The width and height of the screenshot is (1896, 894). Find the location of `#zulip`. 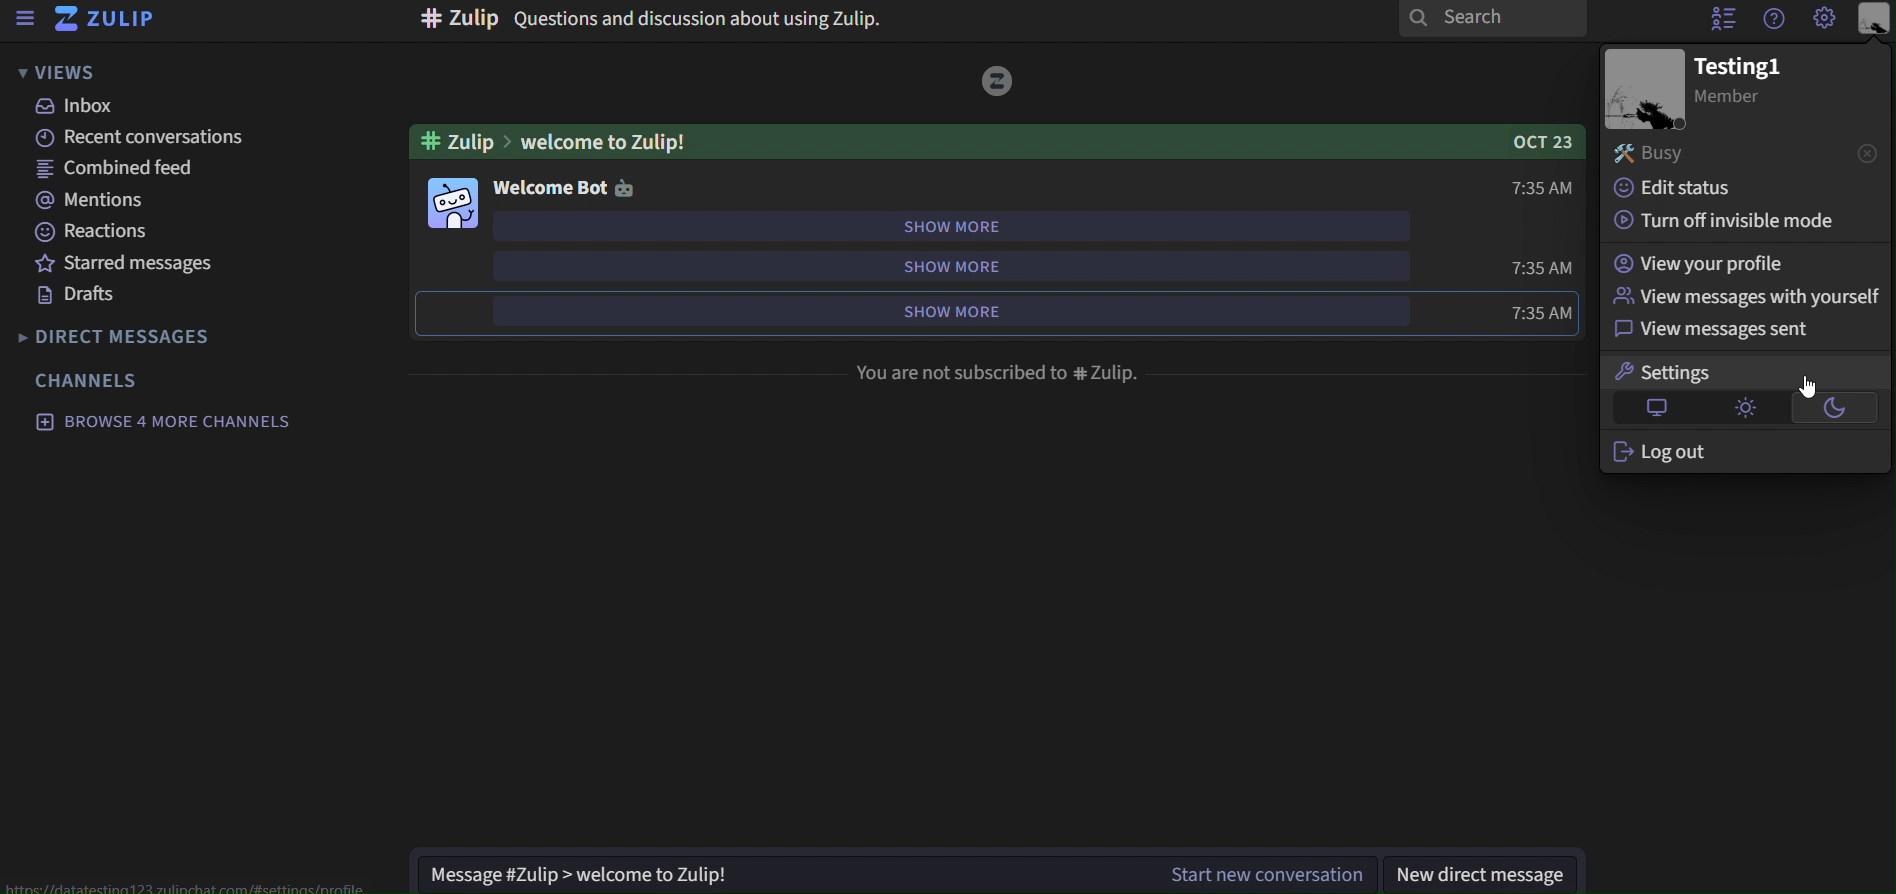

#zulip is located at coordinates (460, 140).